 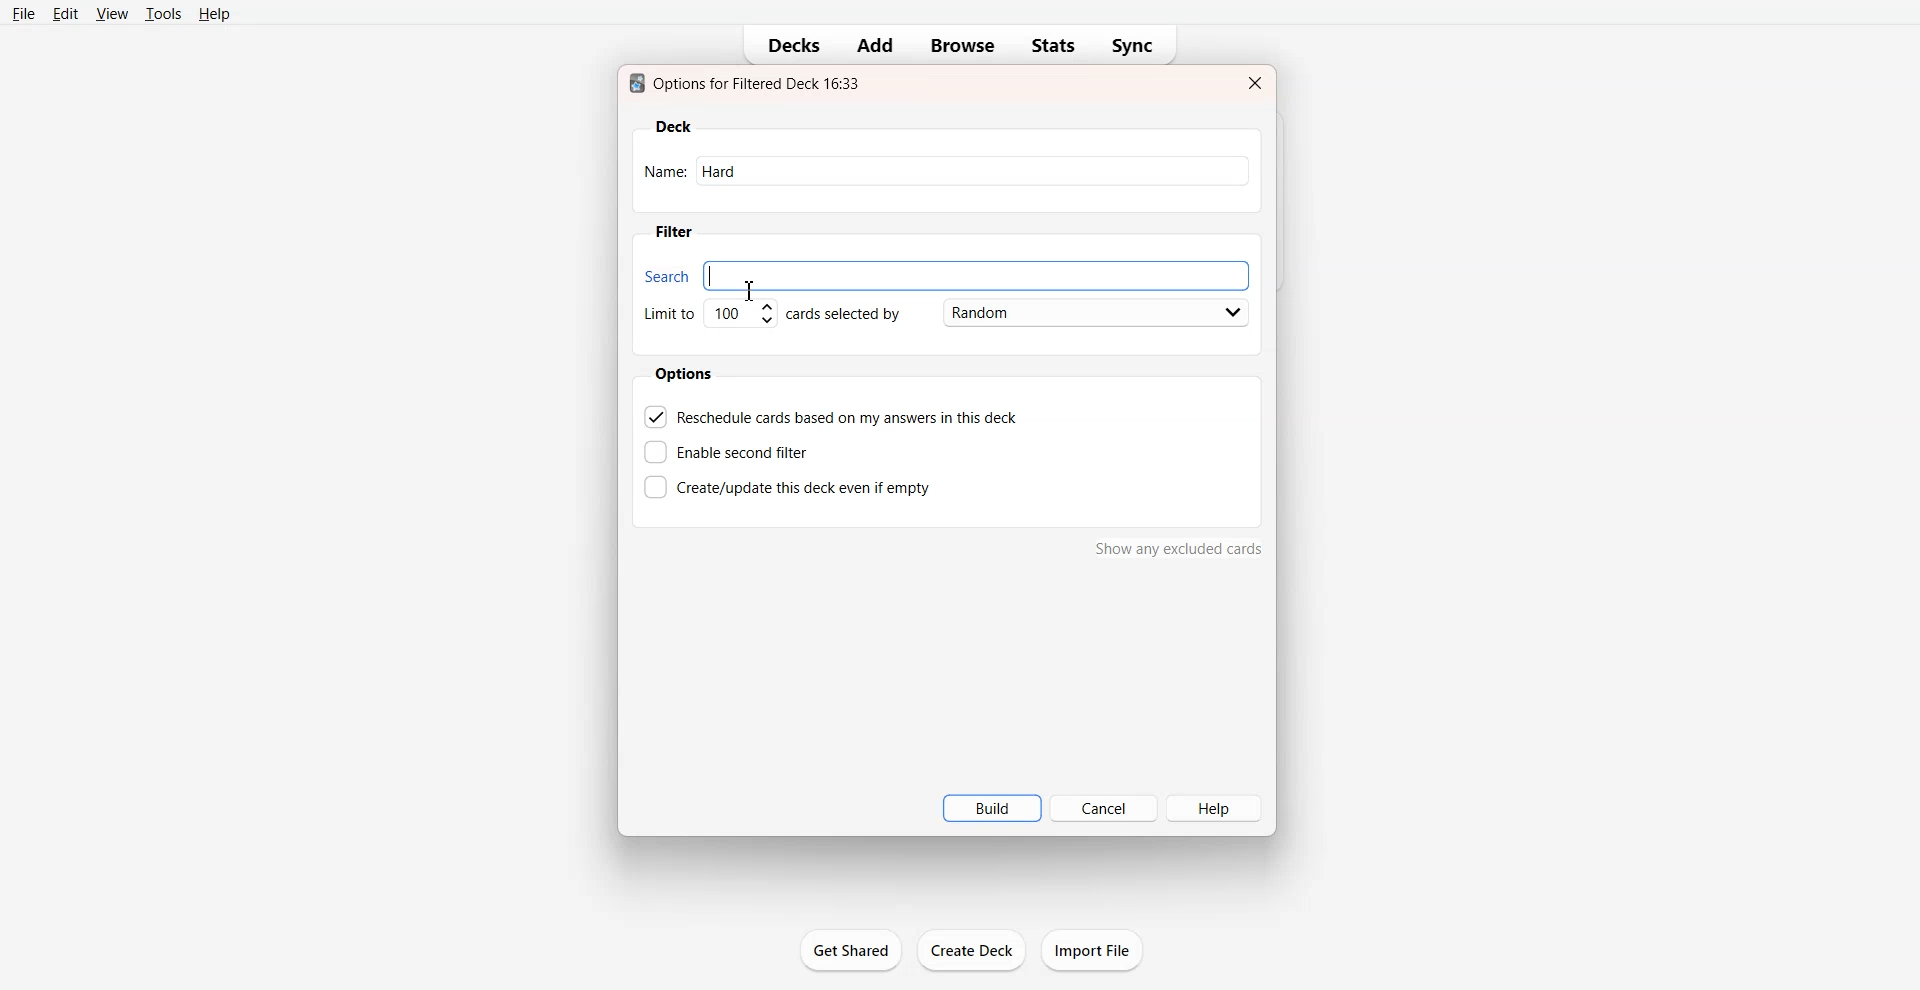 What do you see at coordinates (67, 14) in the screenshot?
I see `Edit` at bounding box center [67, 14].